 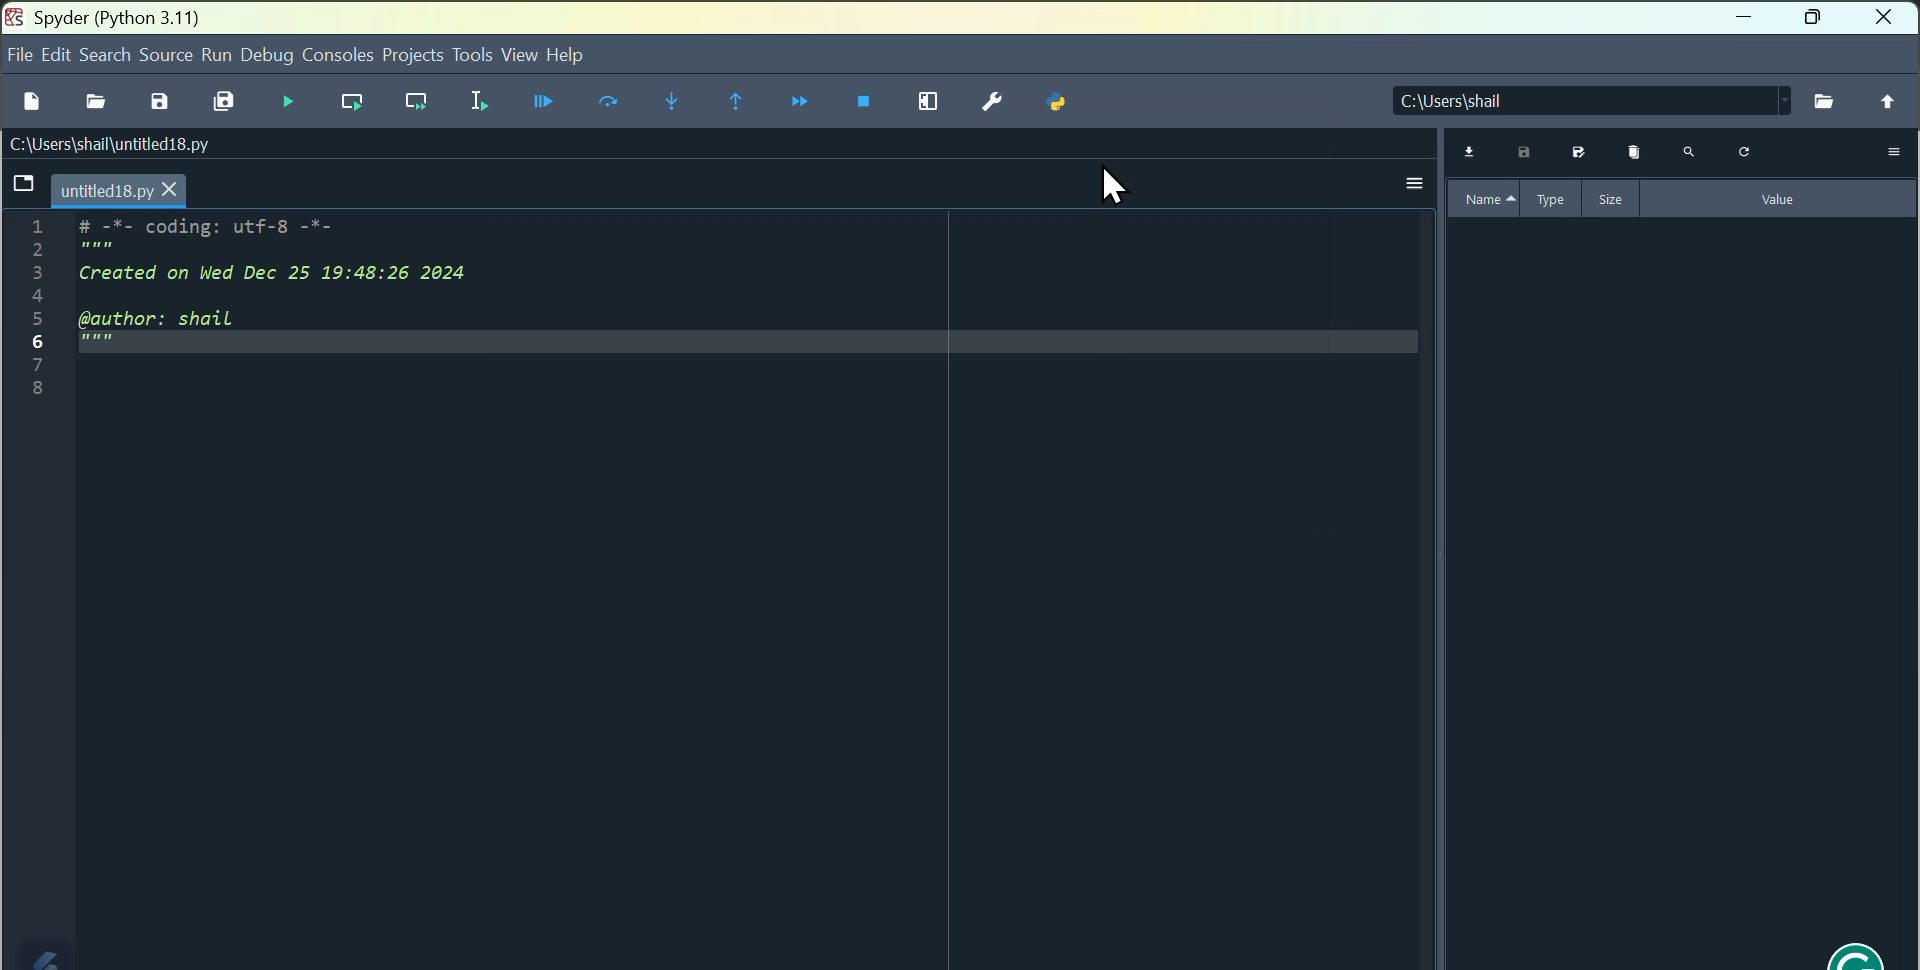 I want to click on Run current line, so click(x=610, y=102).